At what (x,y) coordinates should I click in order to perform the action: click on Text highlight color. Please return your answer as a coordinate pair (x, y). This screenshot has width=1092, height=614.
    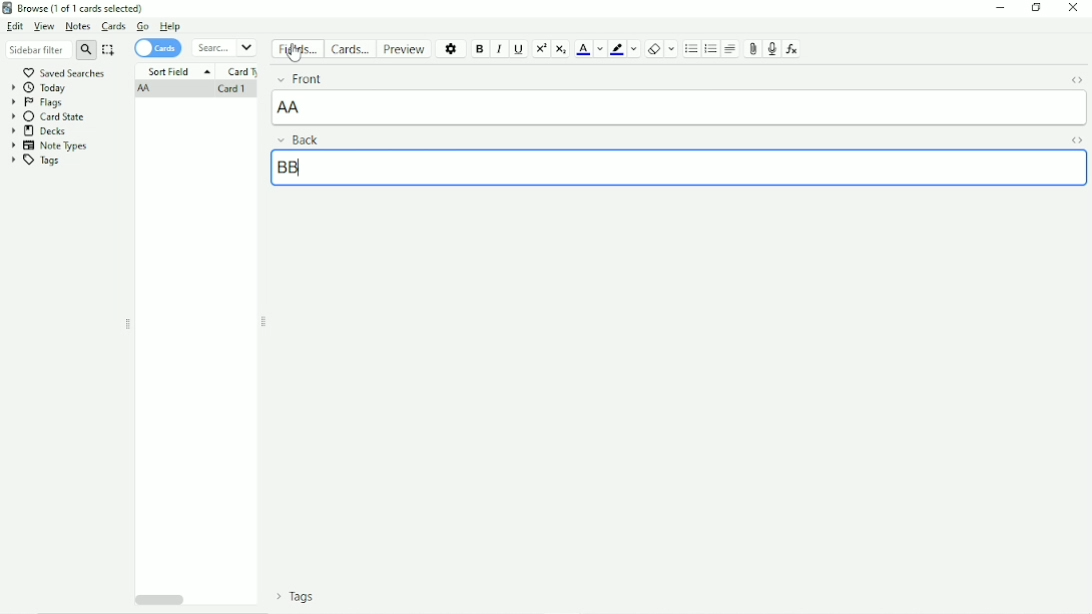
    Looking at the image, I should click on (617, 49).